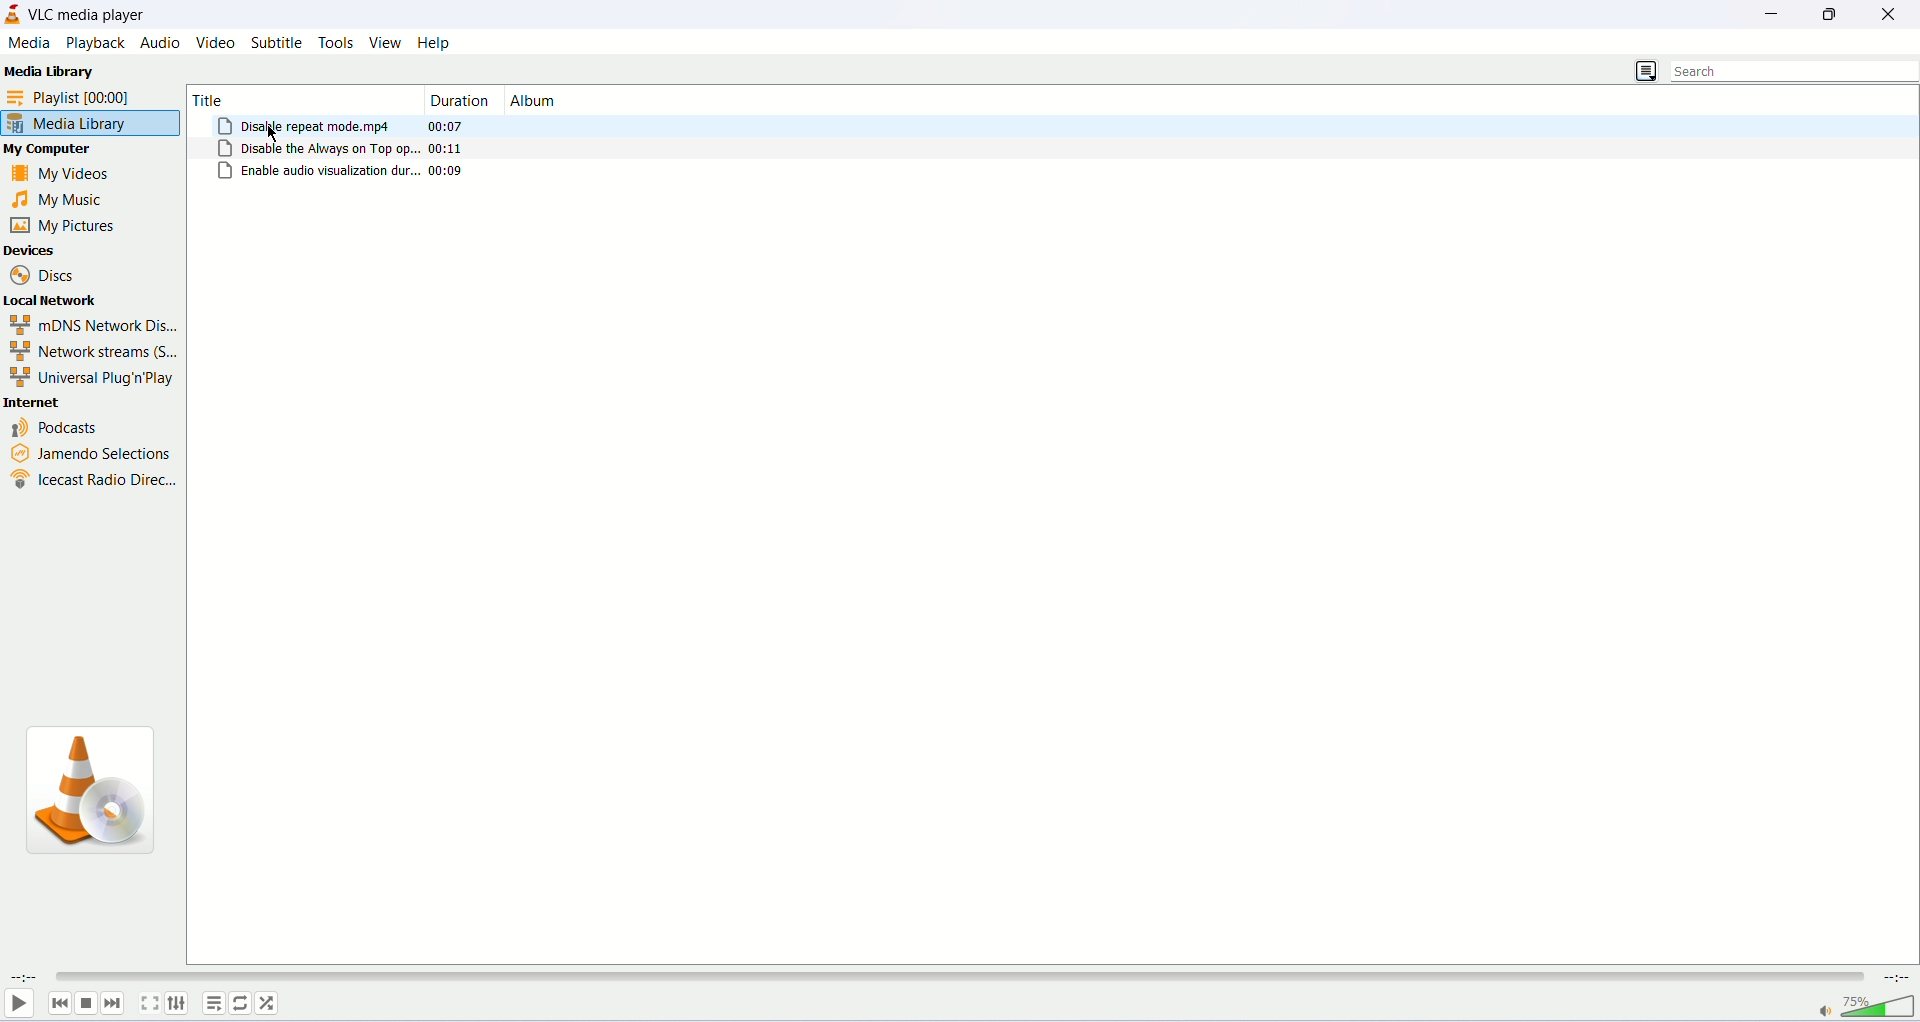 This screenshot has height=1022, width=1920. What do you see at coordinates (91, 14) in the screenshot?
I see `VLC media player` at bounding box center [91, 14].